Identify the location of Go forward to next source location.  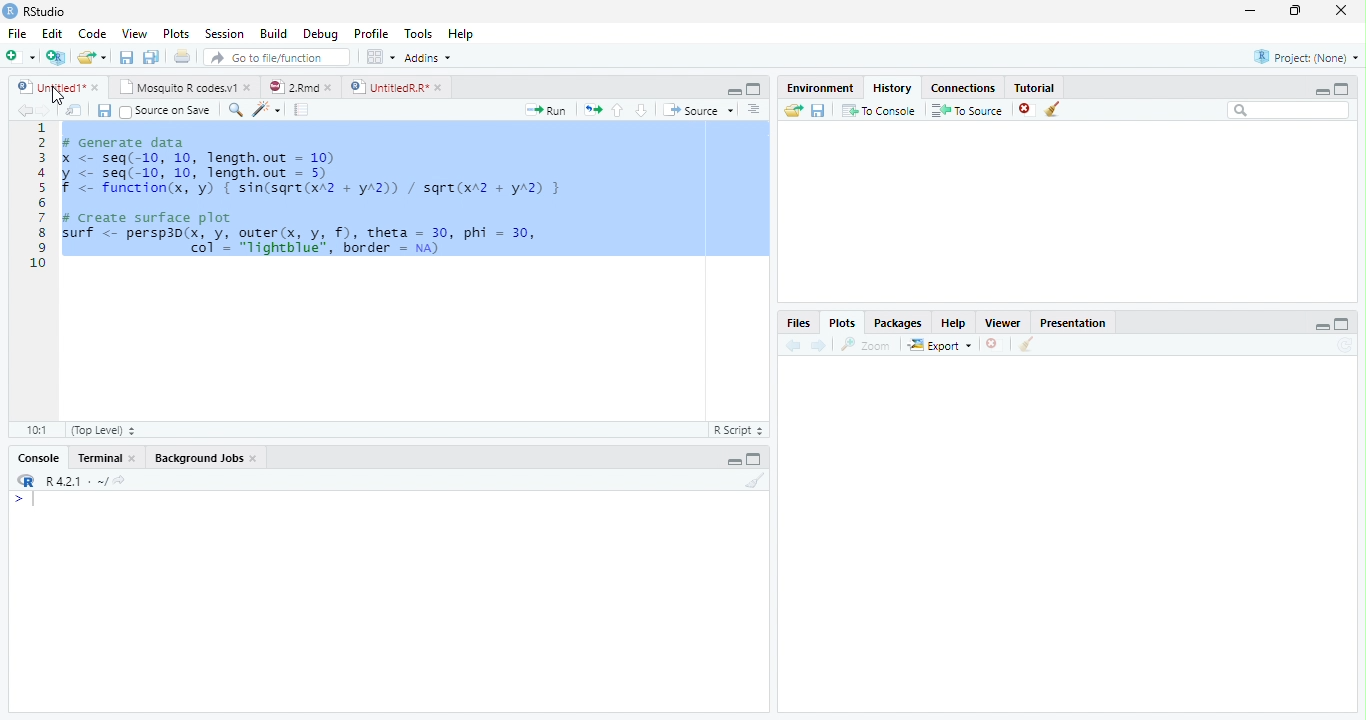
(45, 111).